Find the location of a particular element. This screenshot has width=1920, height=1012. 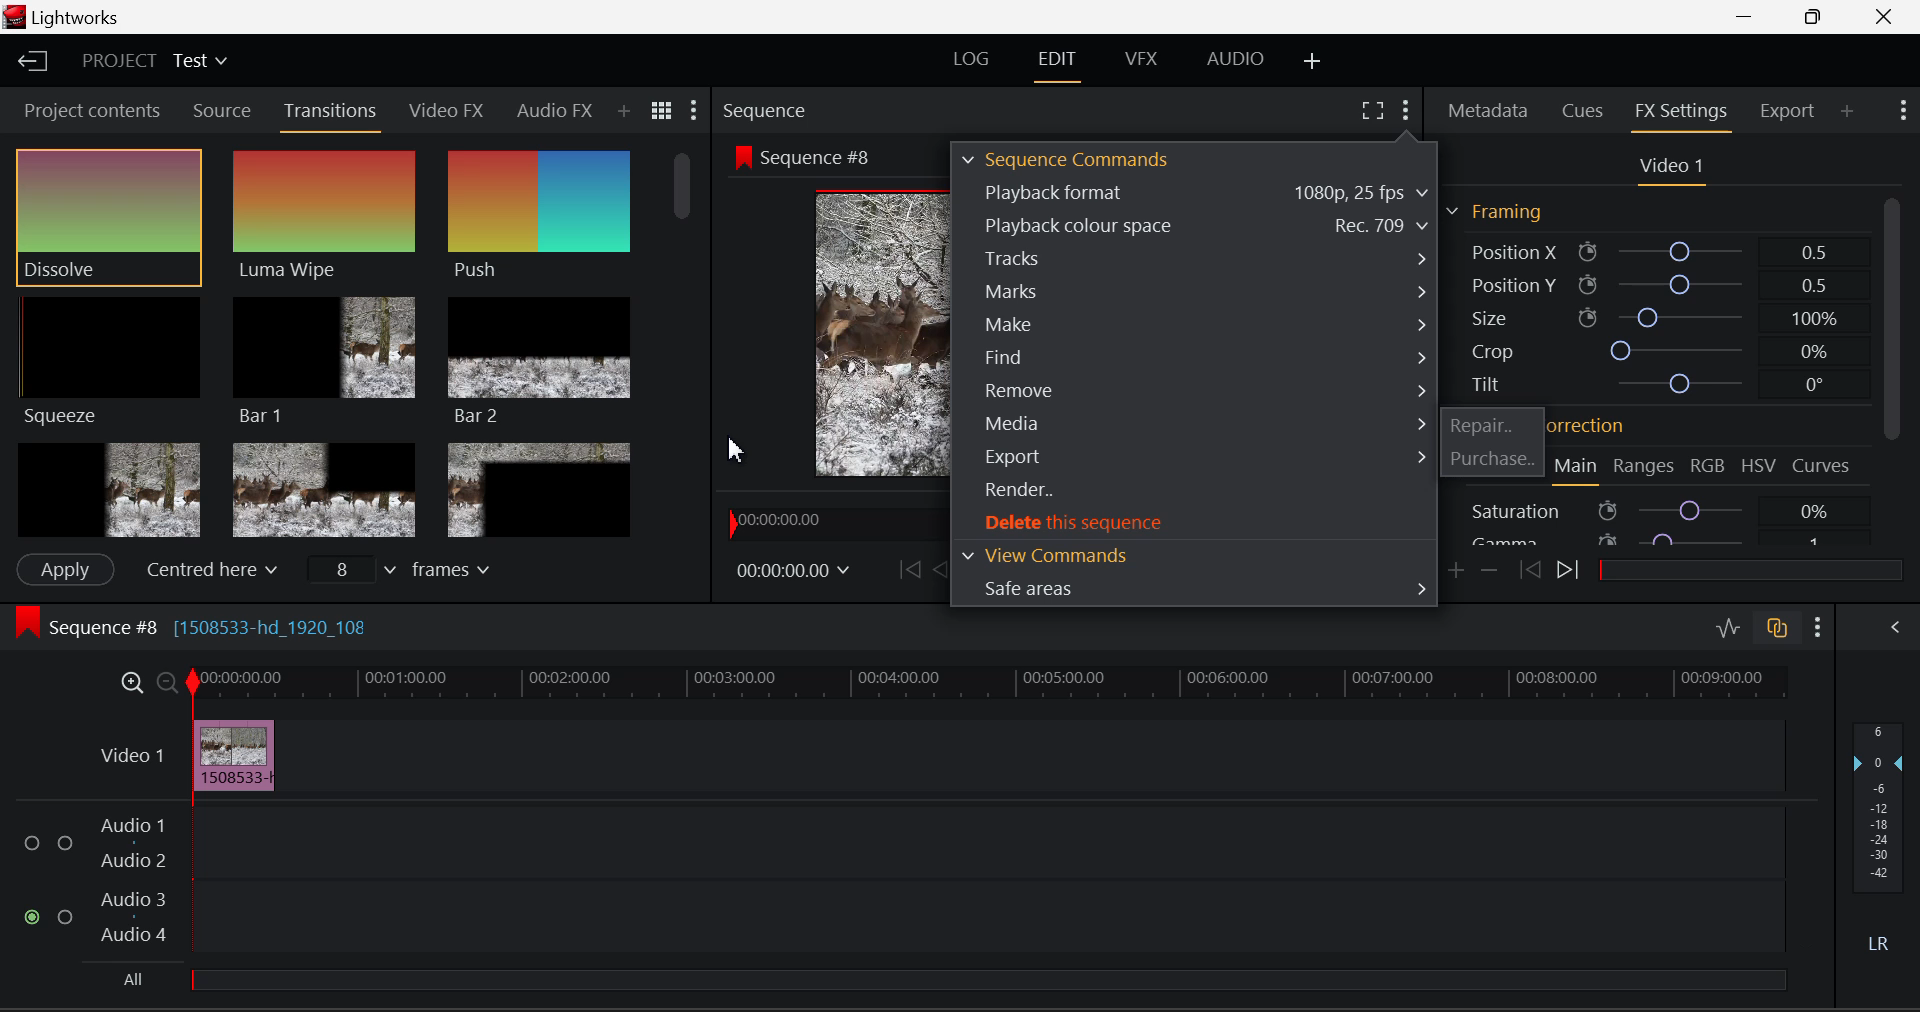

VFX Layout is located at coordinates (1138, 63).